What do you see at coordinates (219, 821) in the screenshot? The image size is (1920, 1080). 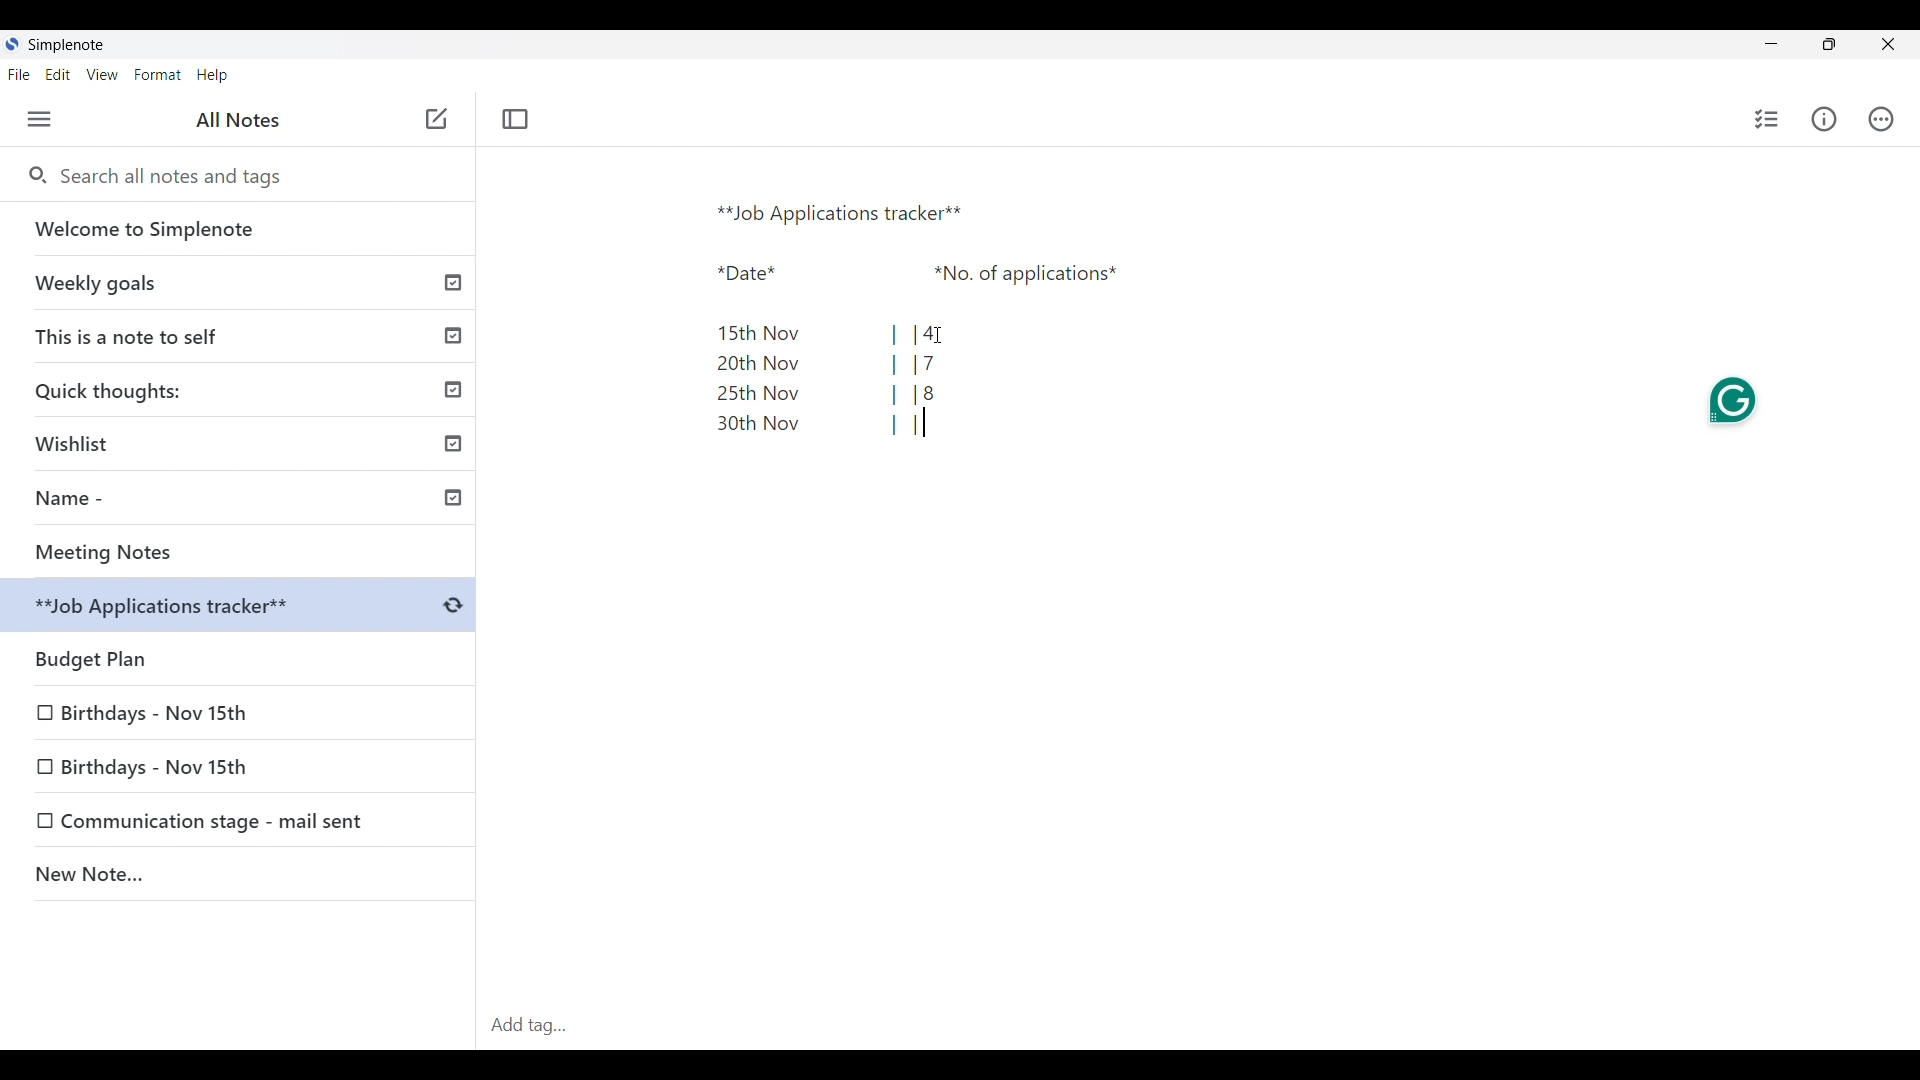 I see `Communication stage - mail sent` at bounding box center [219, 821].